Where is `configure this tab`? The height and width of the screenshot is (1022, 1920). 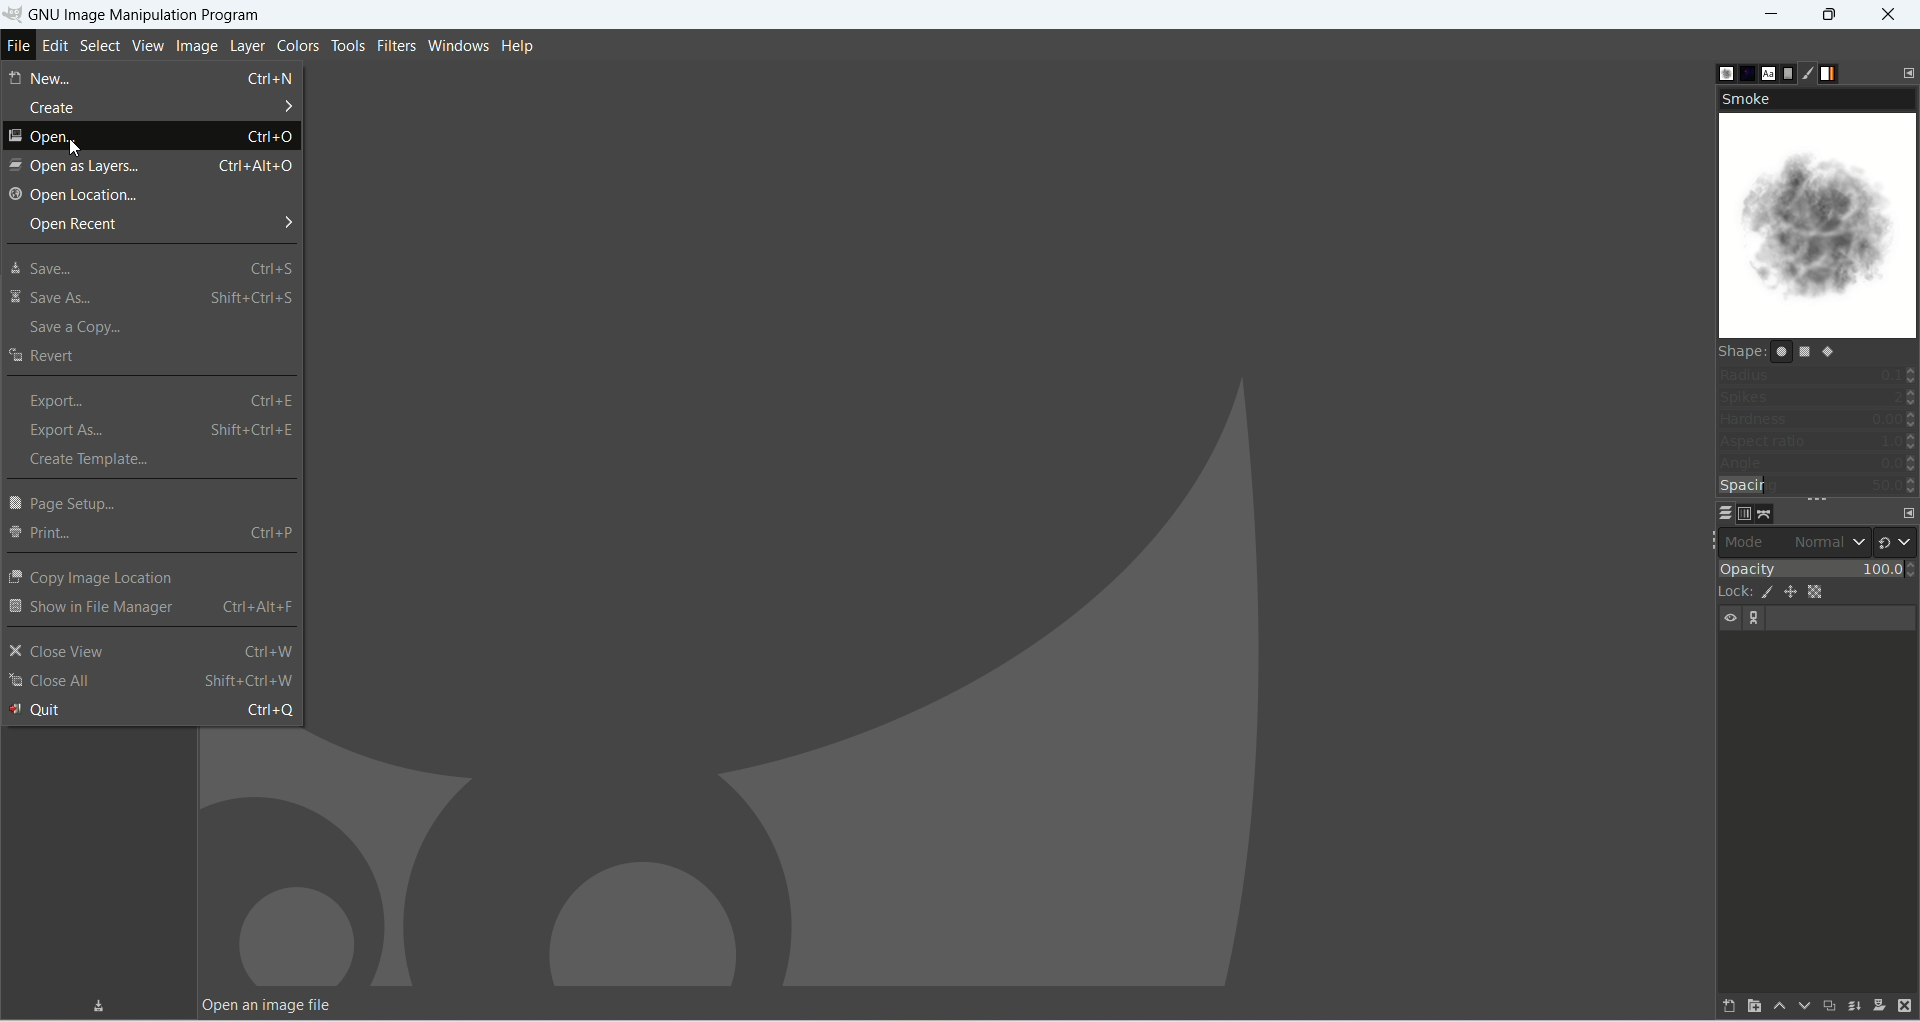
configure this tab is located at coordinates (1907, 512).